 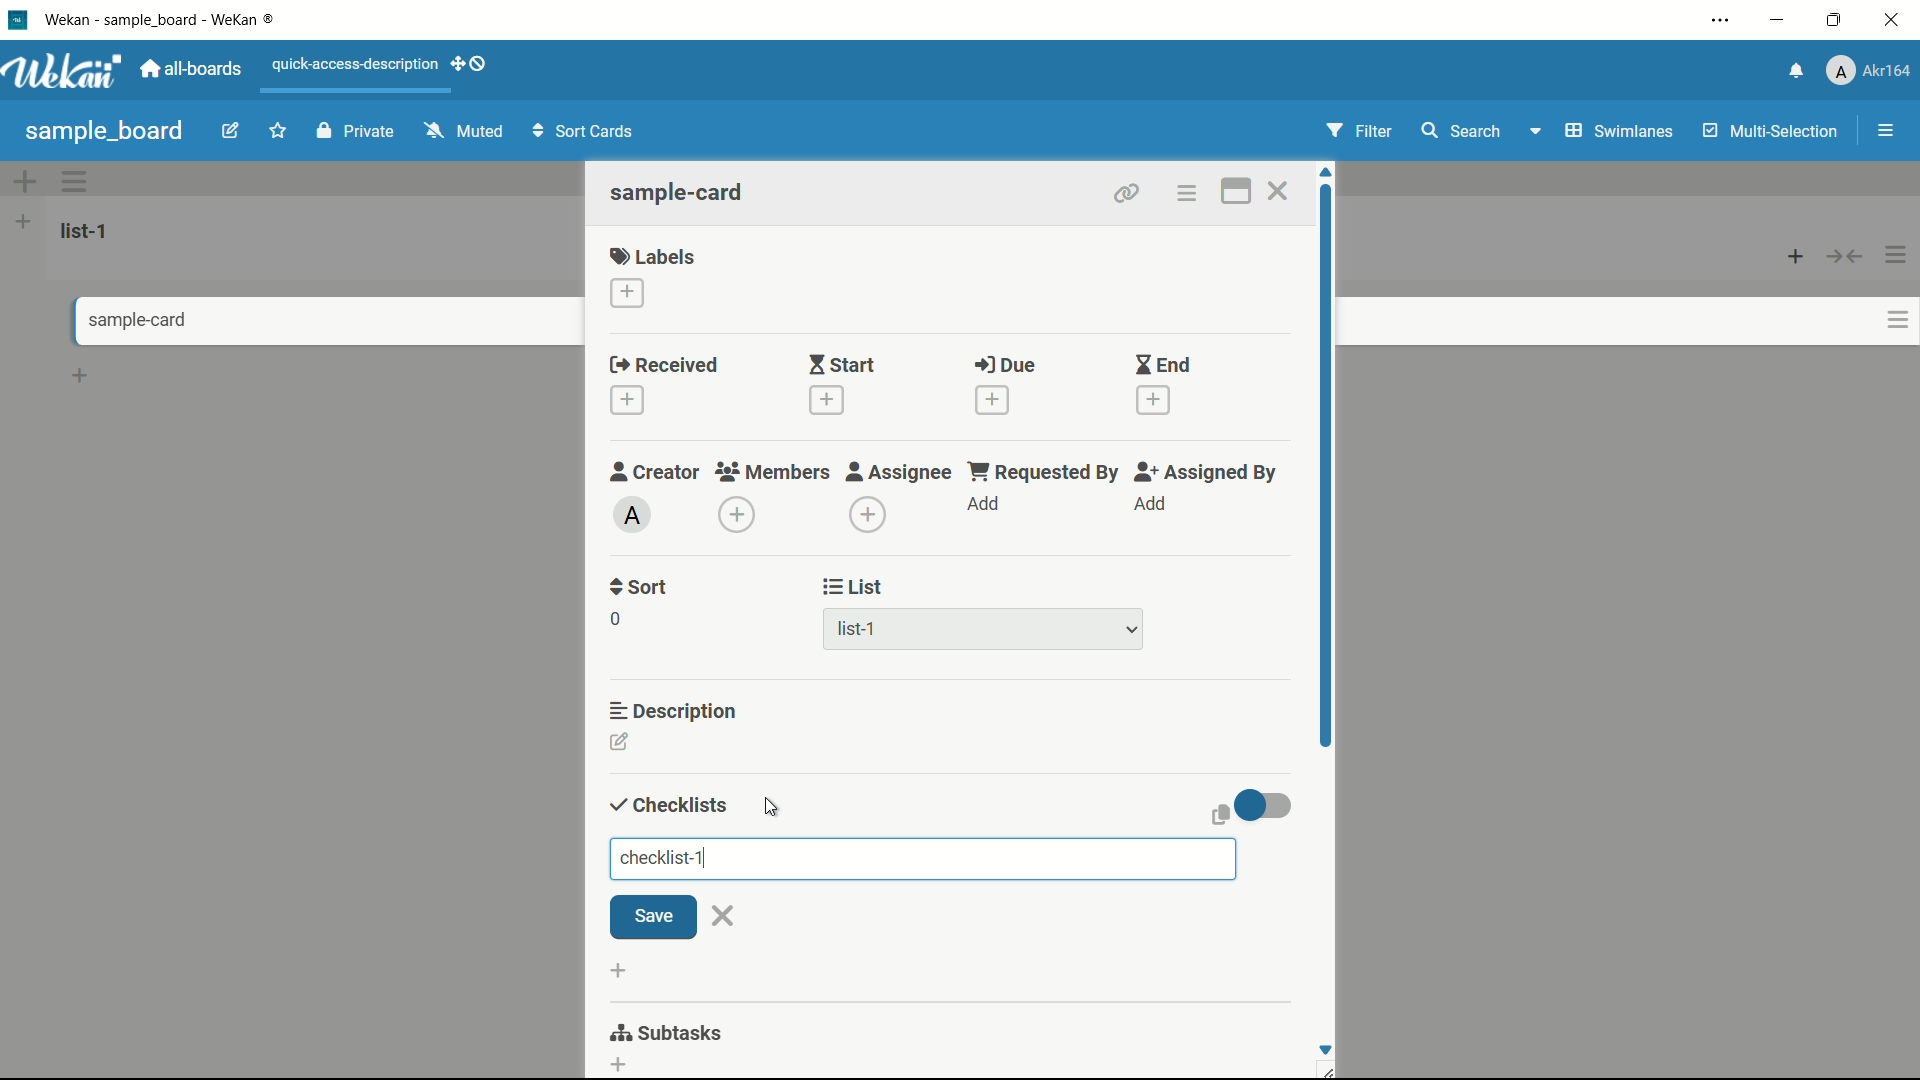 What do you see at coordinates (1149, 504) in the screenshot?
I see `add` at bounding box center [1149, 504].